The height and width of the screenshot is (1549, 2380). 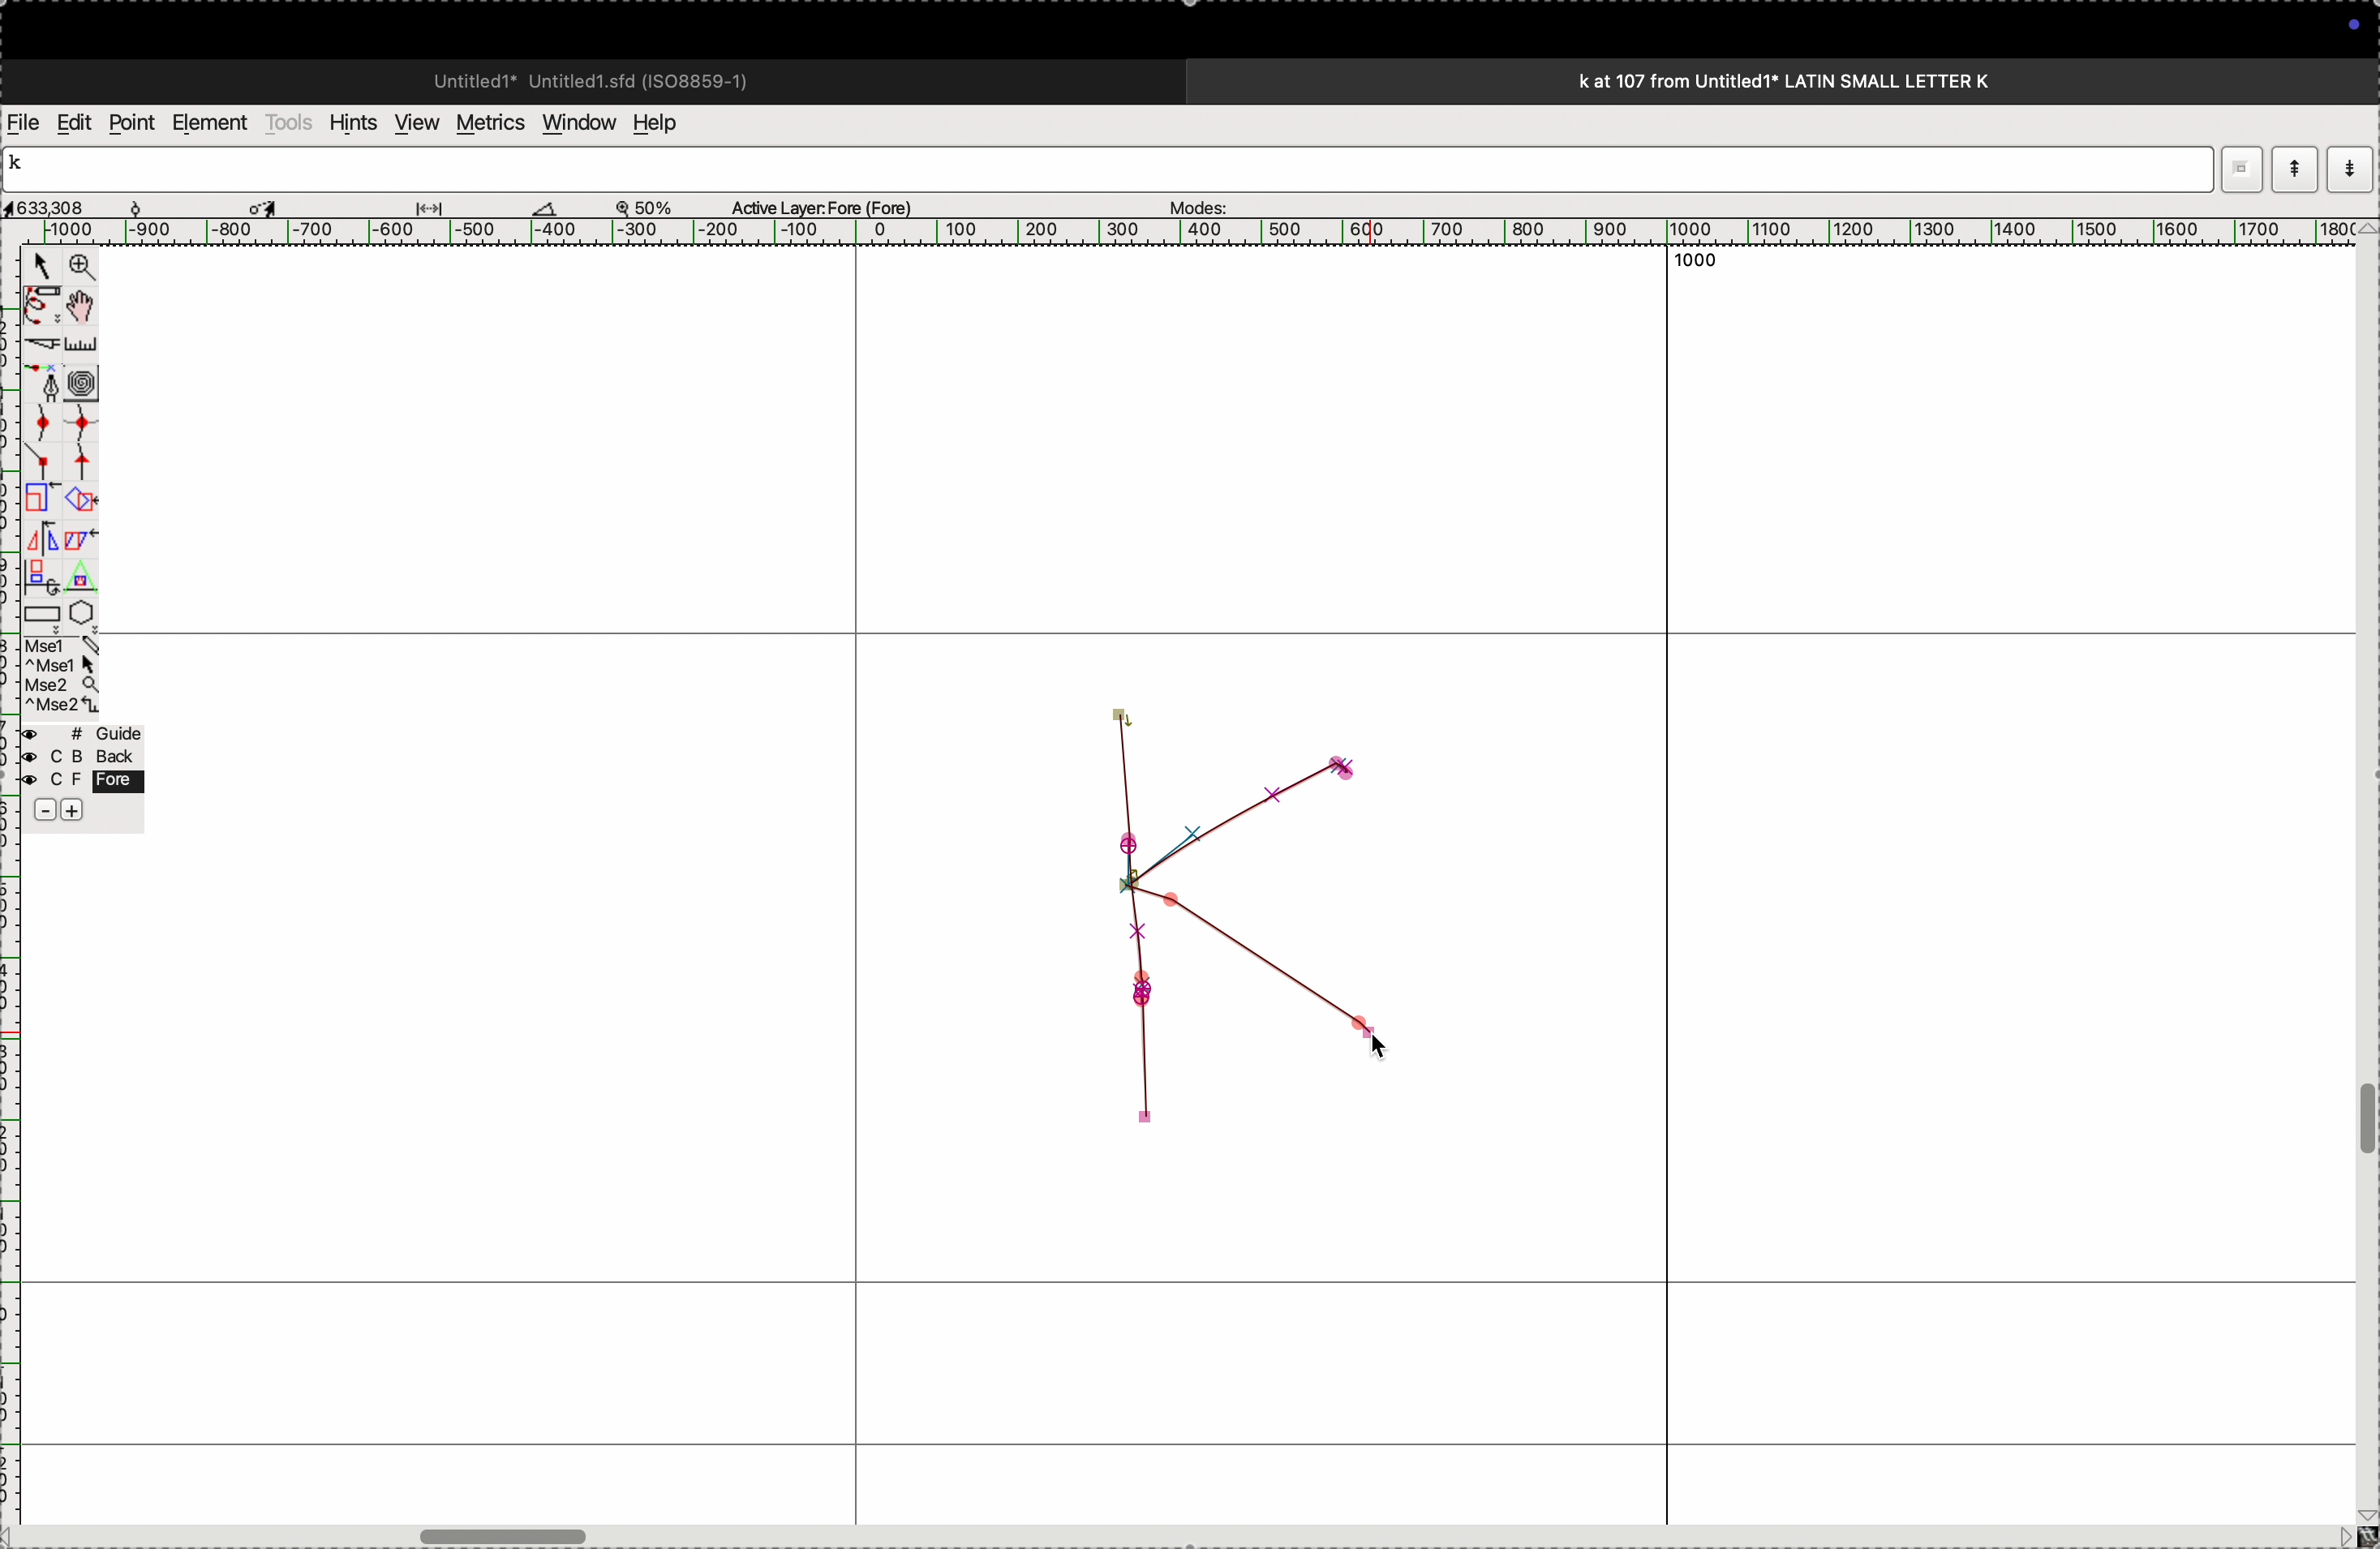 What do you see at coordinates (48, 383) in the screenshot?
I see `fountain pen` at bounding box center [48, 383].